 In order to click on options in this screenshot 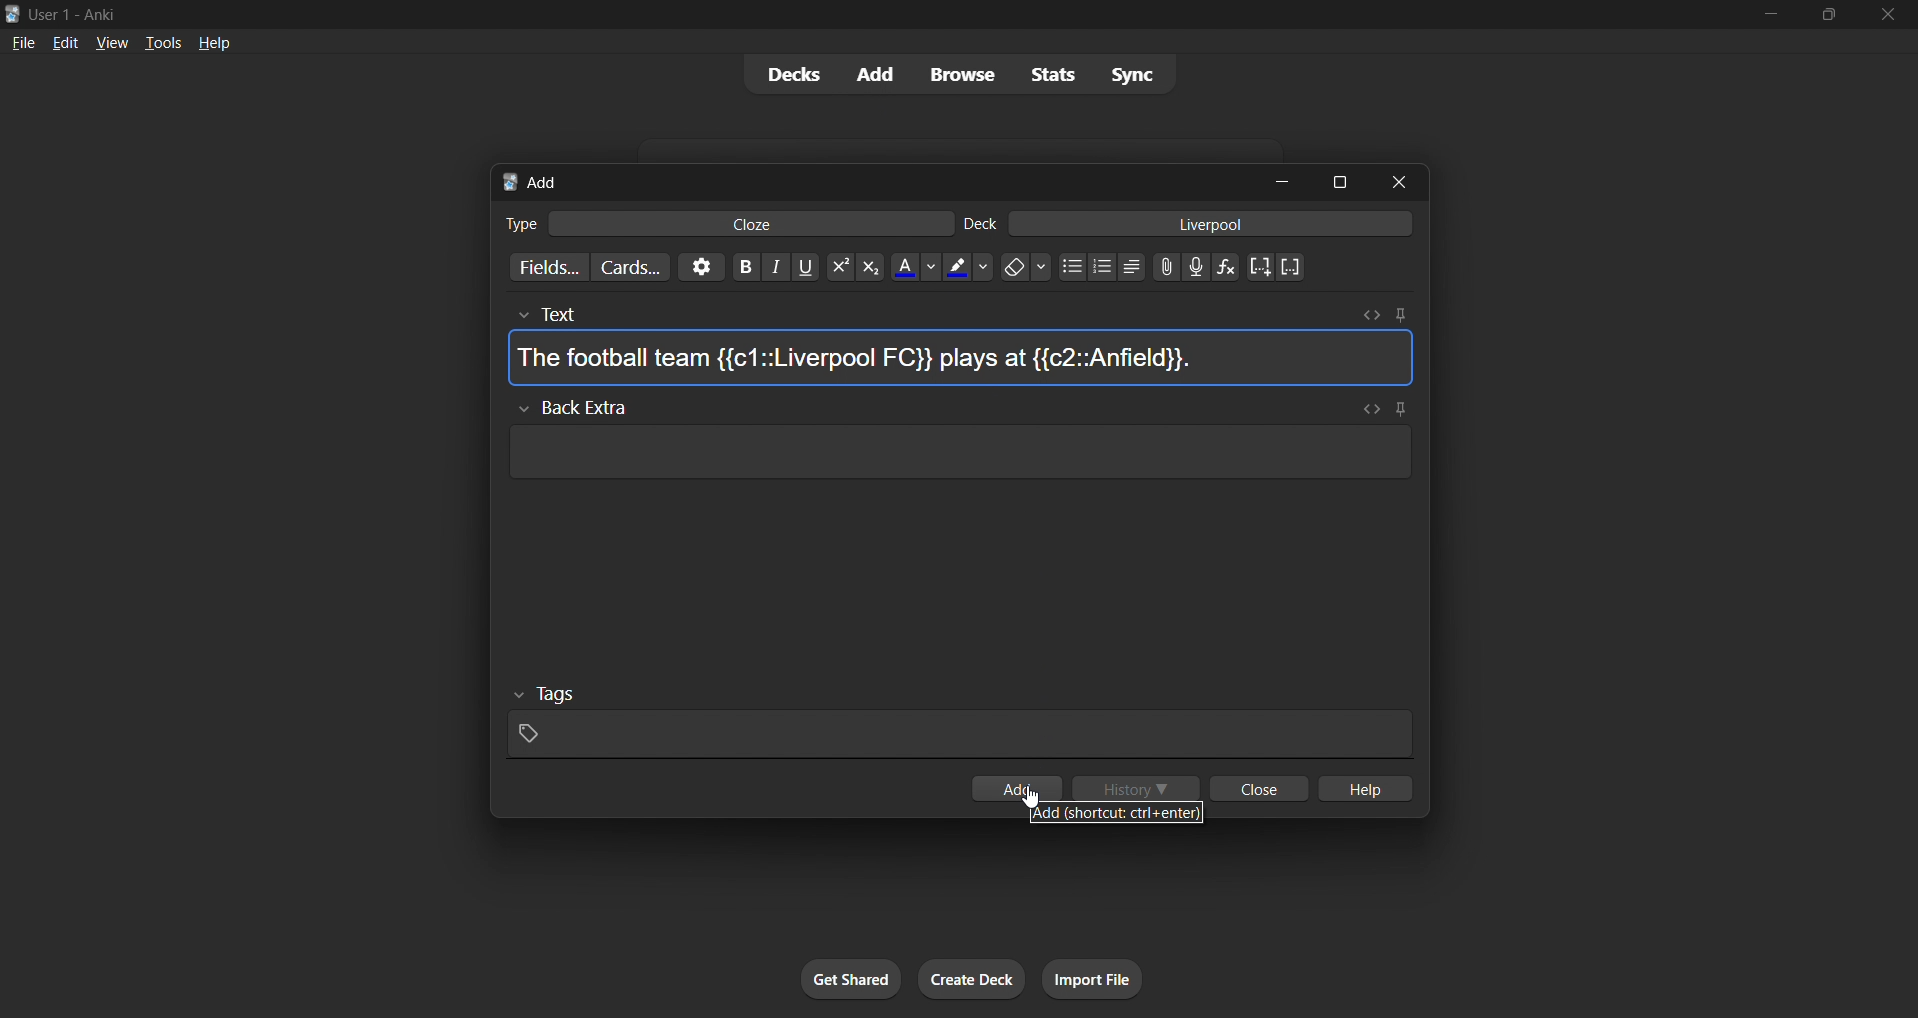, I will do `click(707, 270)`.